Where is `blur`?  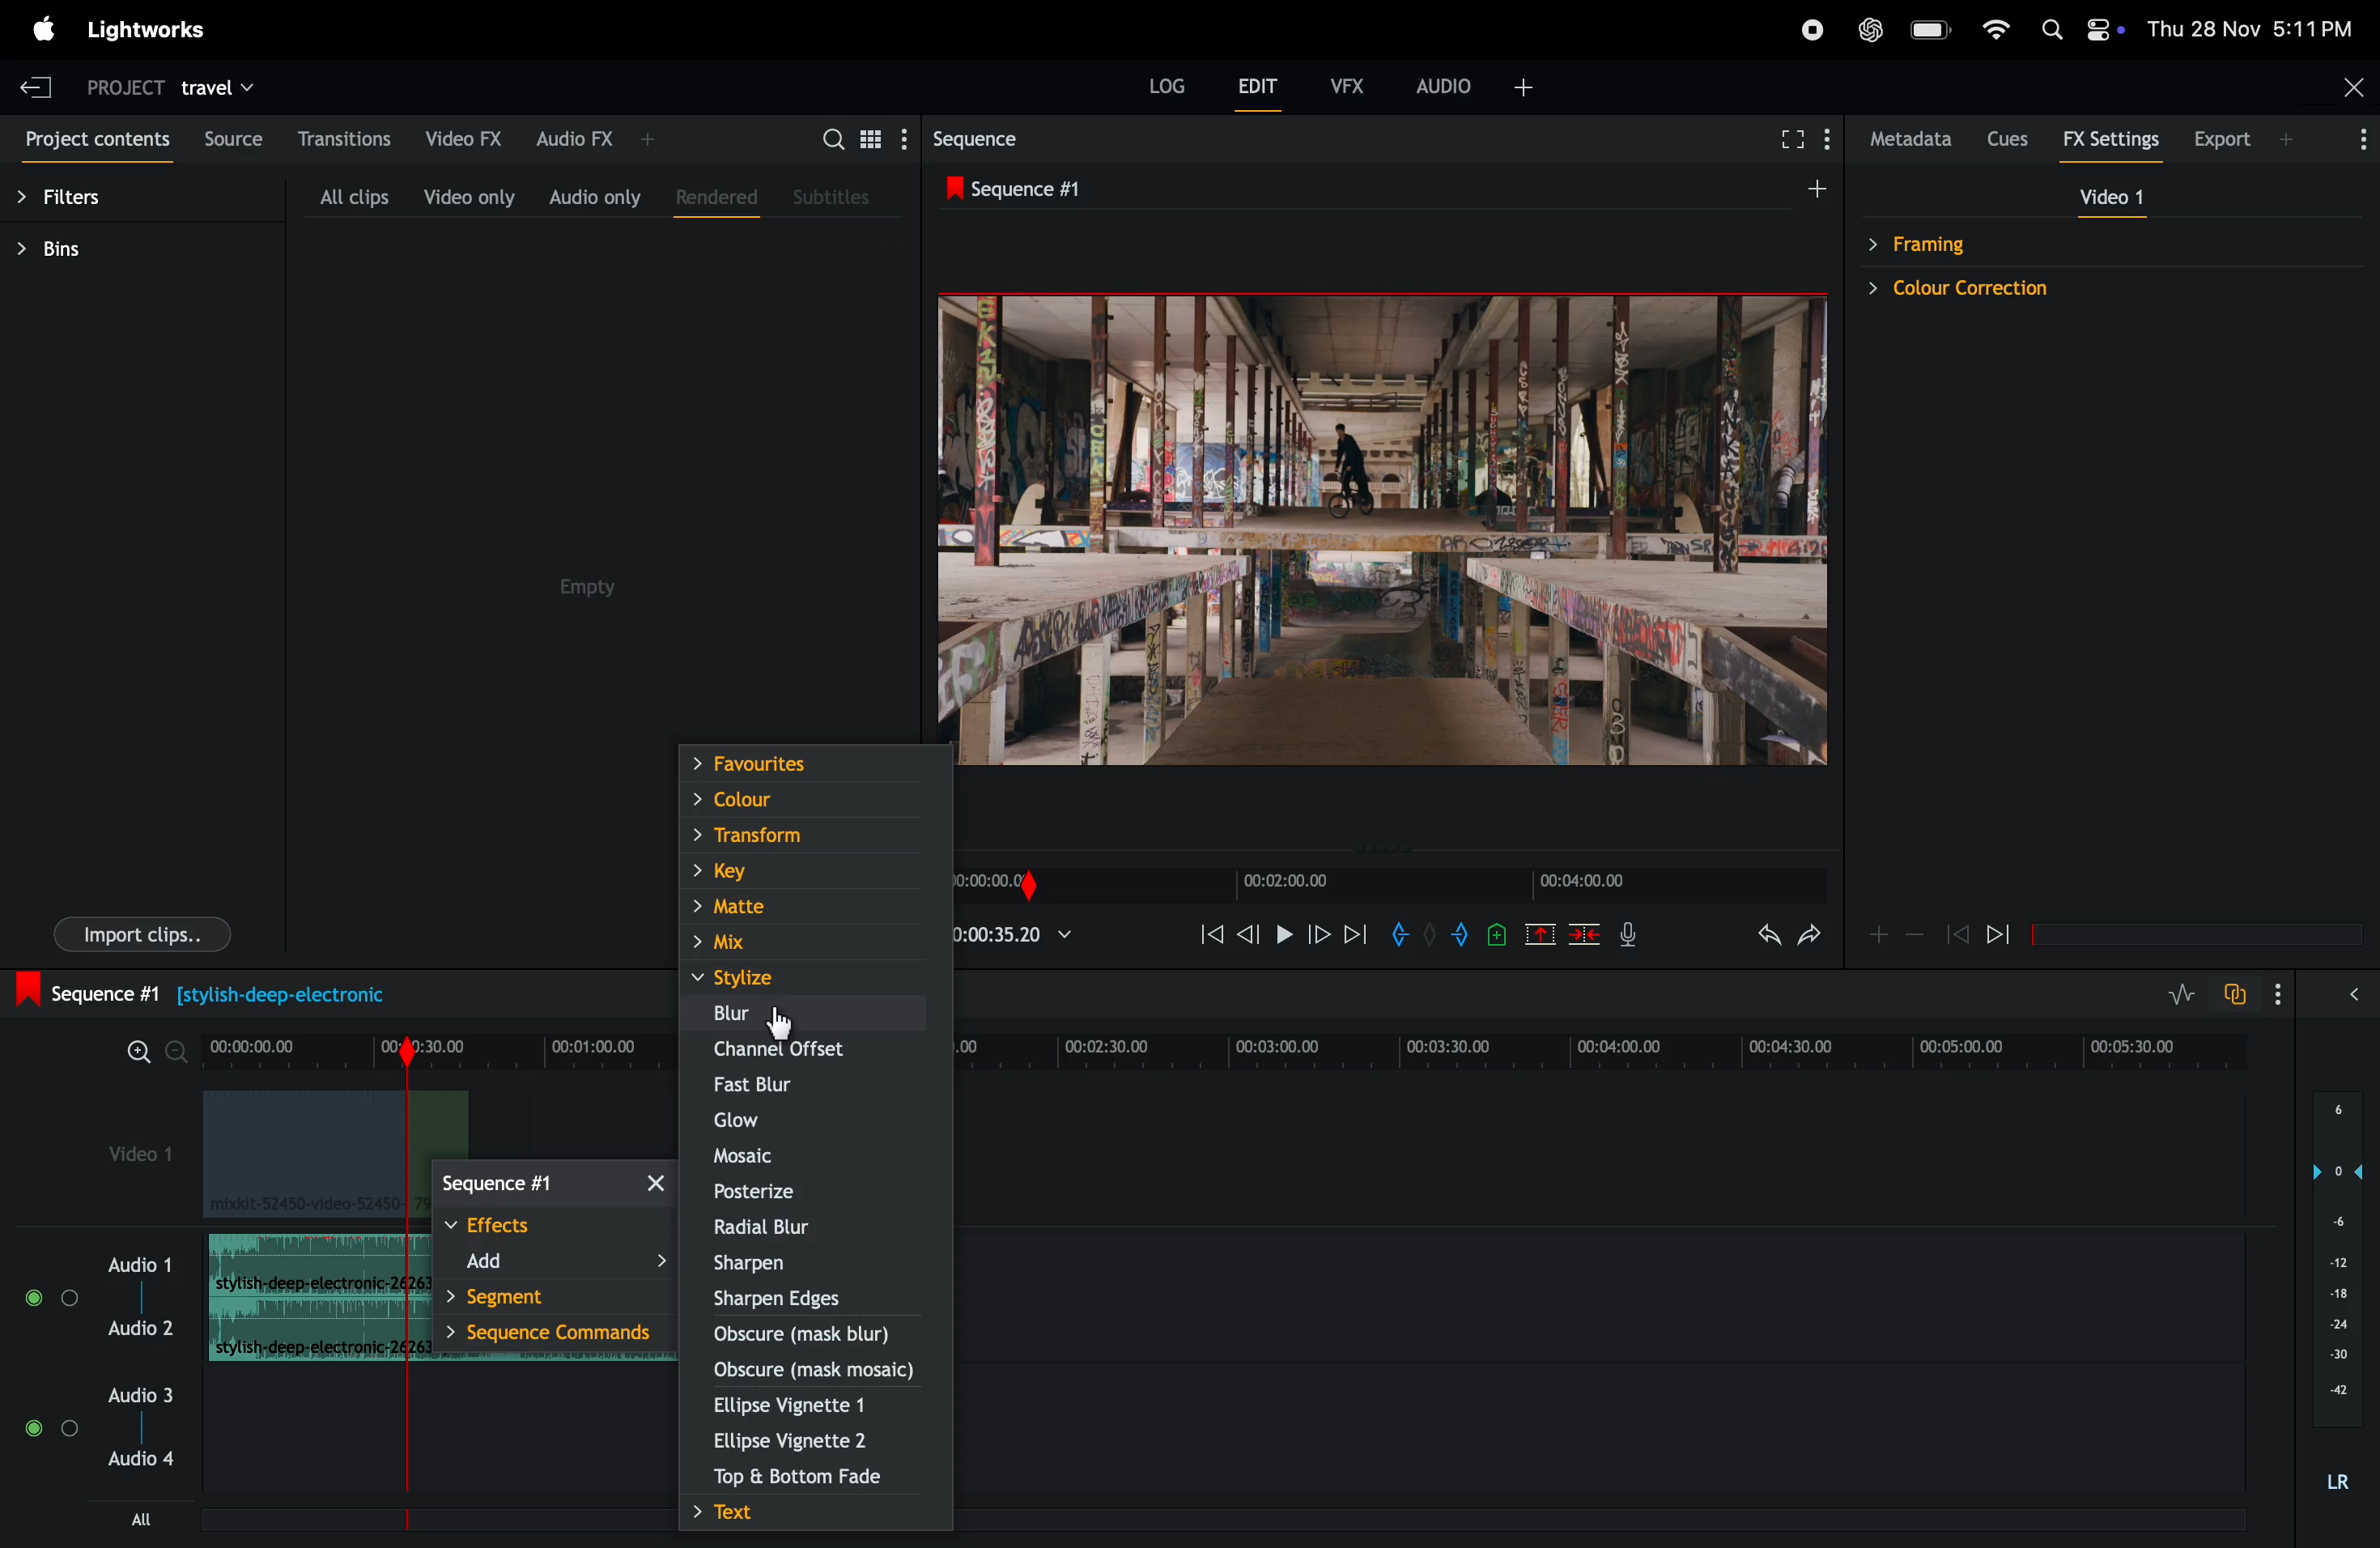
blur is located at coordinates (810, 1014).